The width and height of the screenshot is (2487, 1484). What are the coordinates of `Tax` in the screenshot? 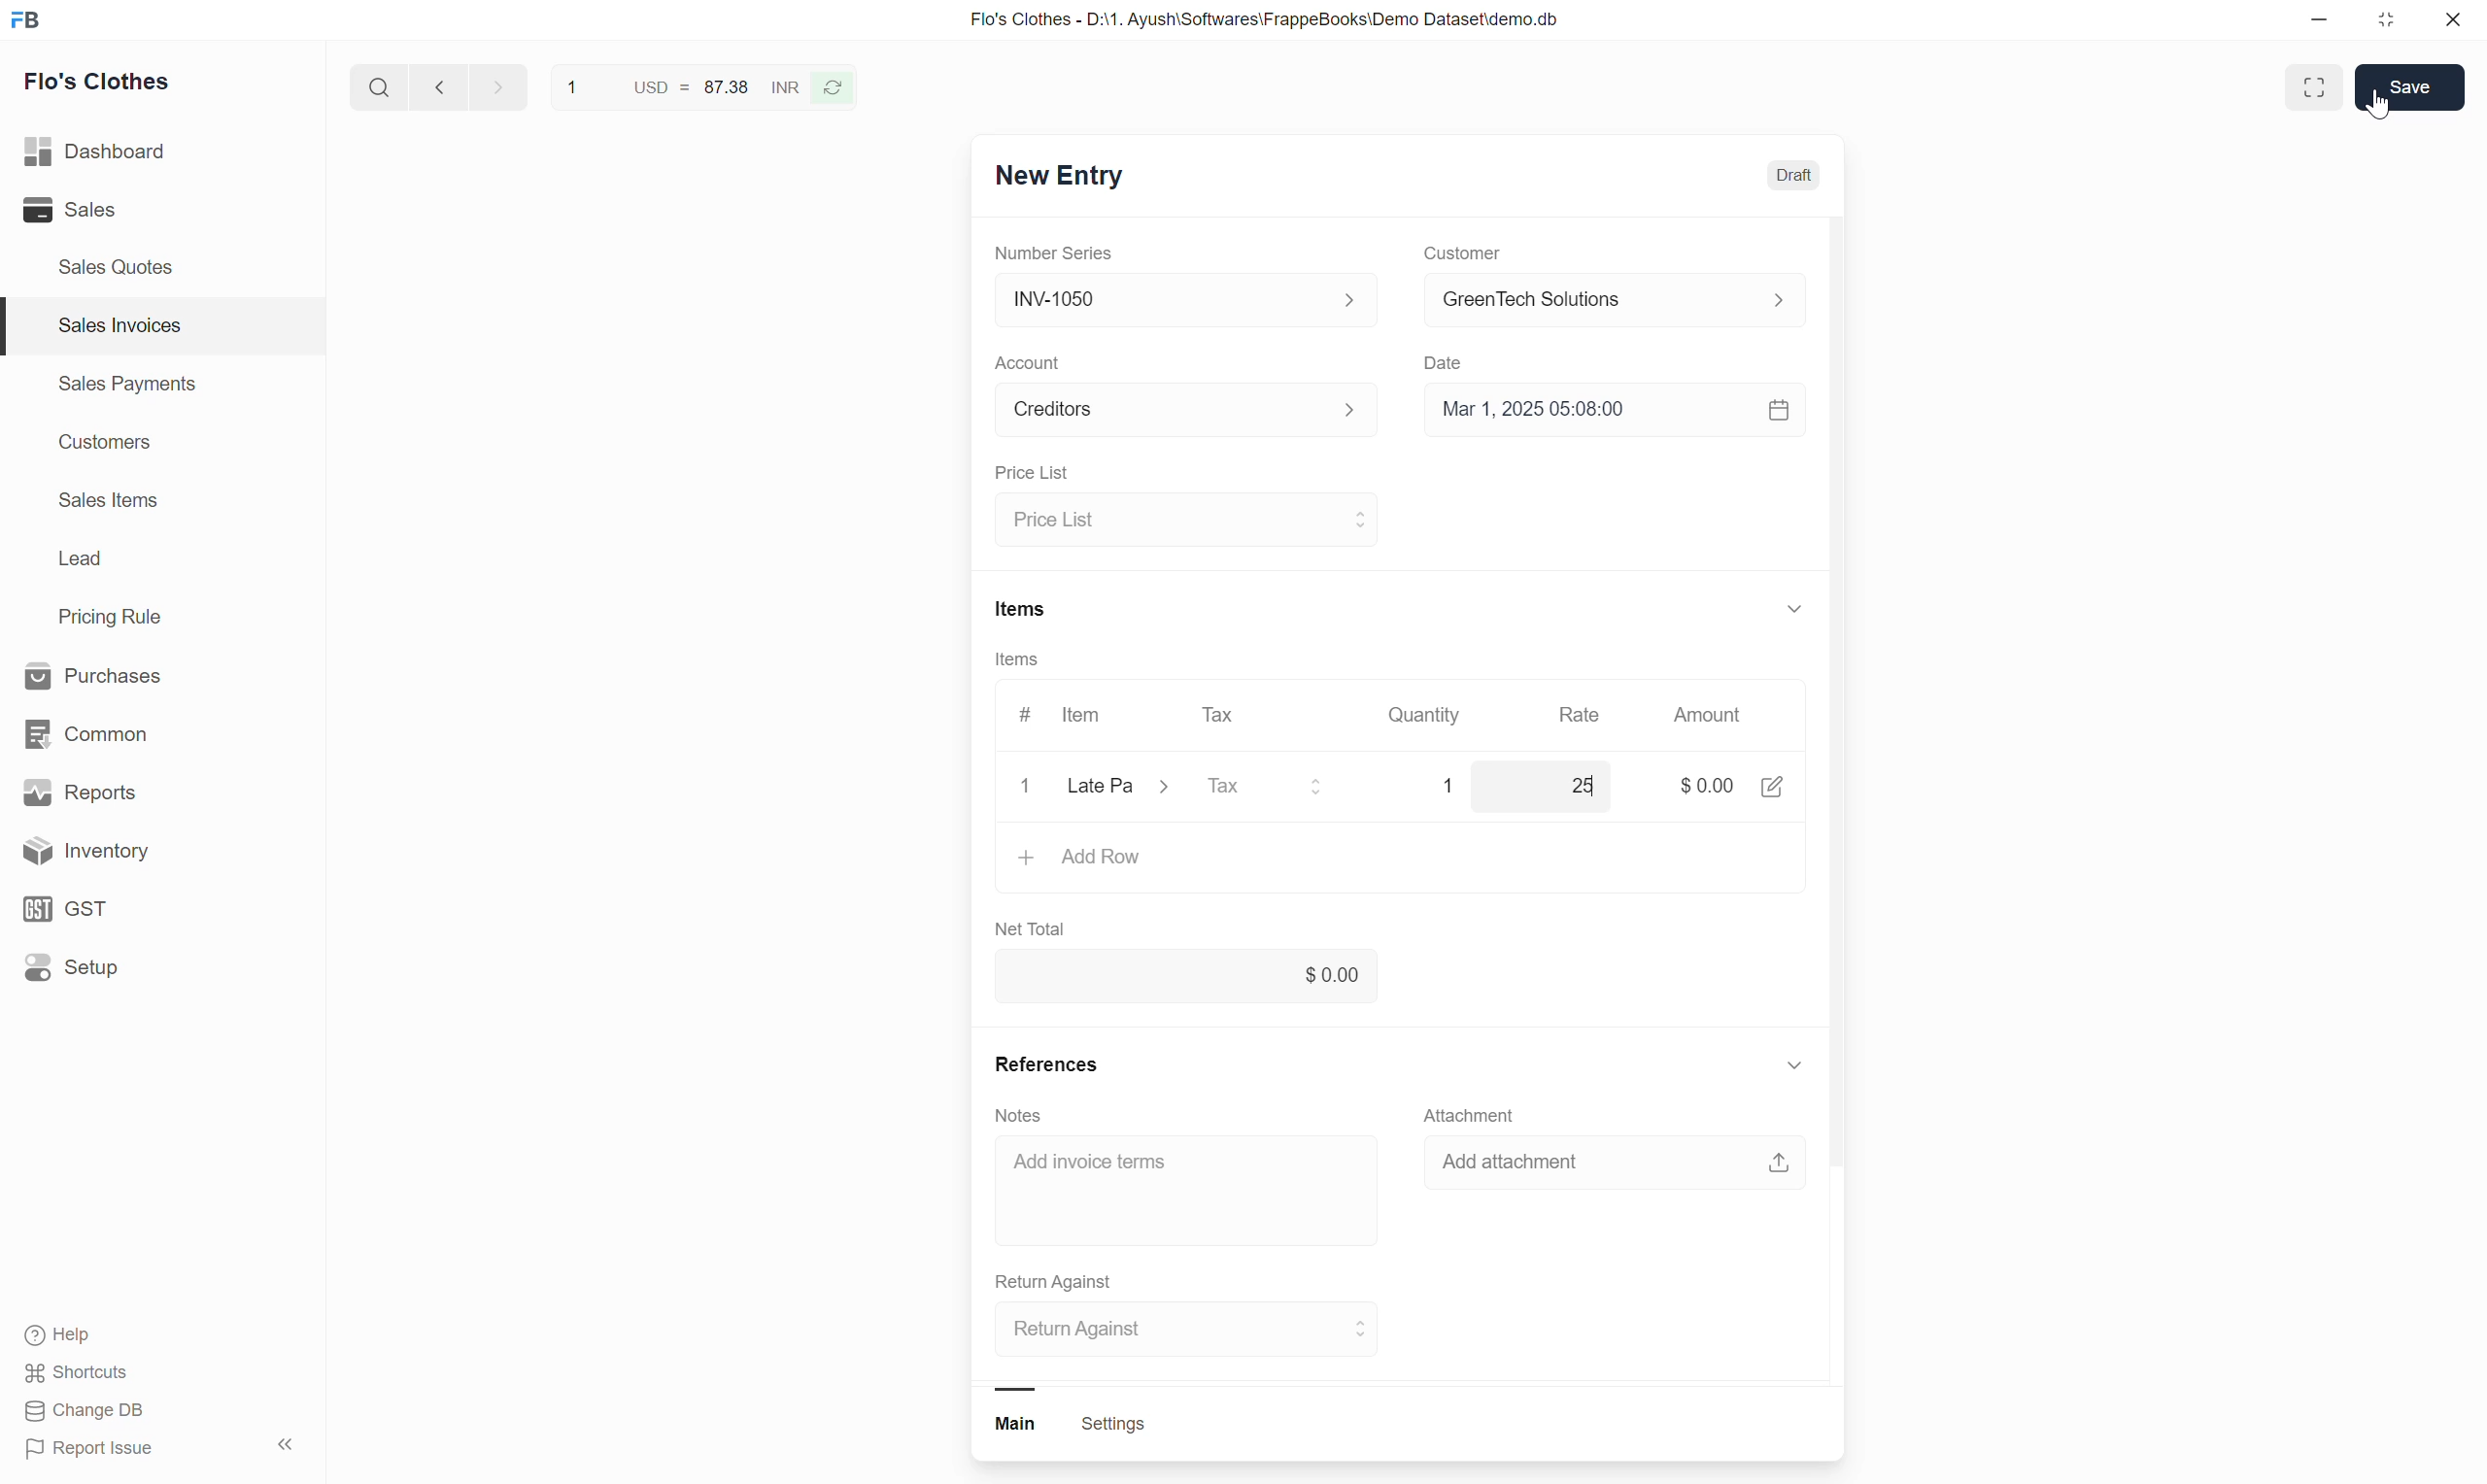 It's located at (1221, 720).